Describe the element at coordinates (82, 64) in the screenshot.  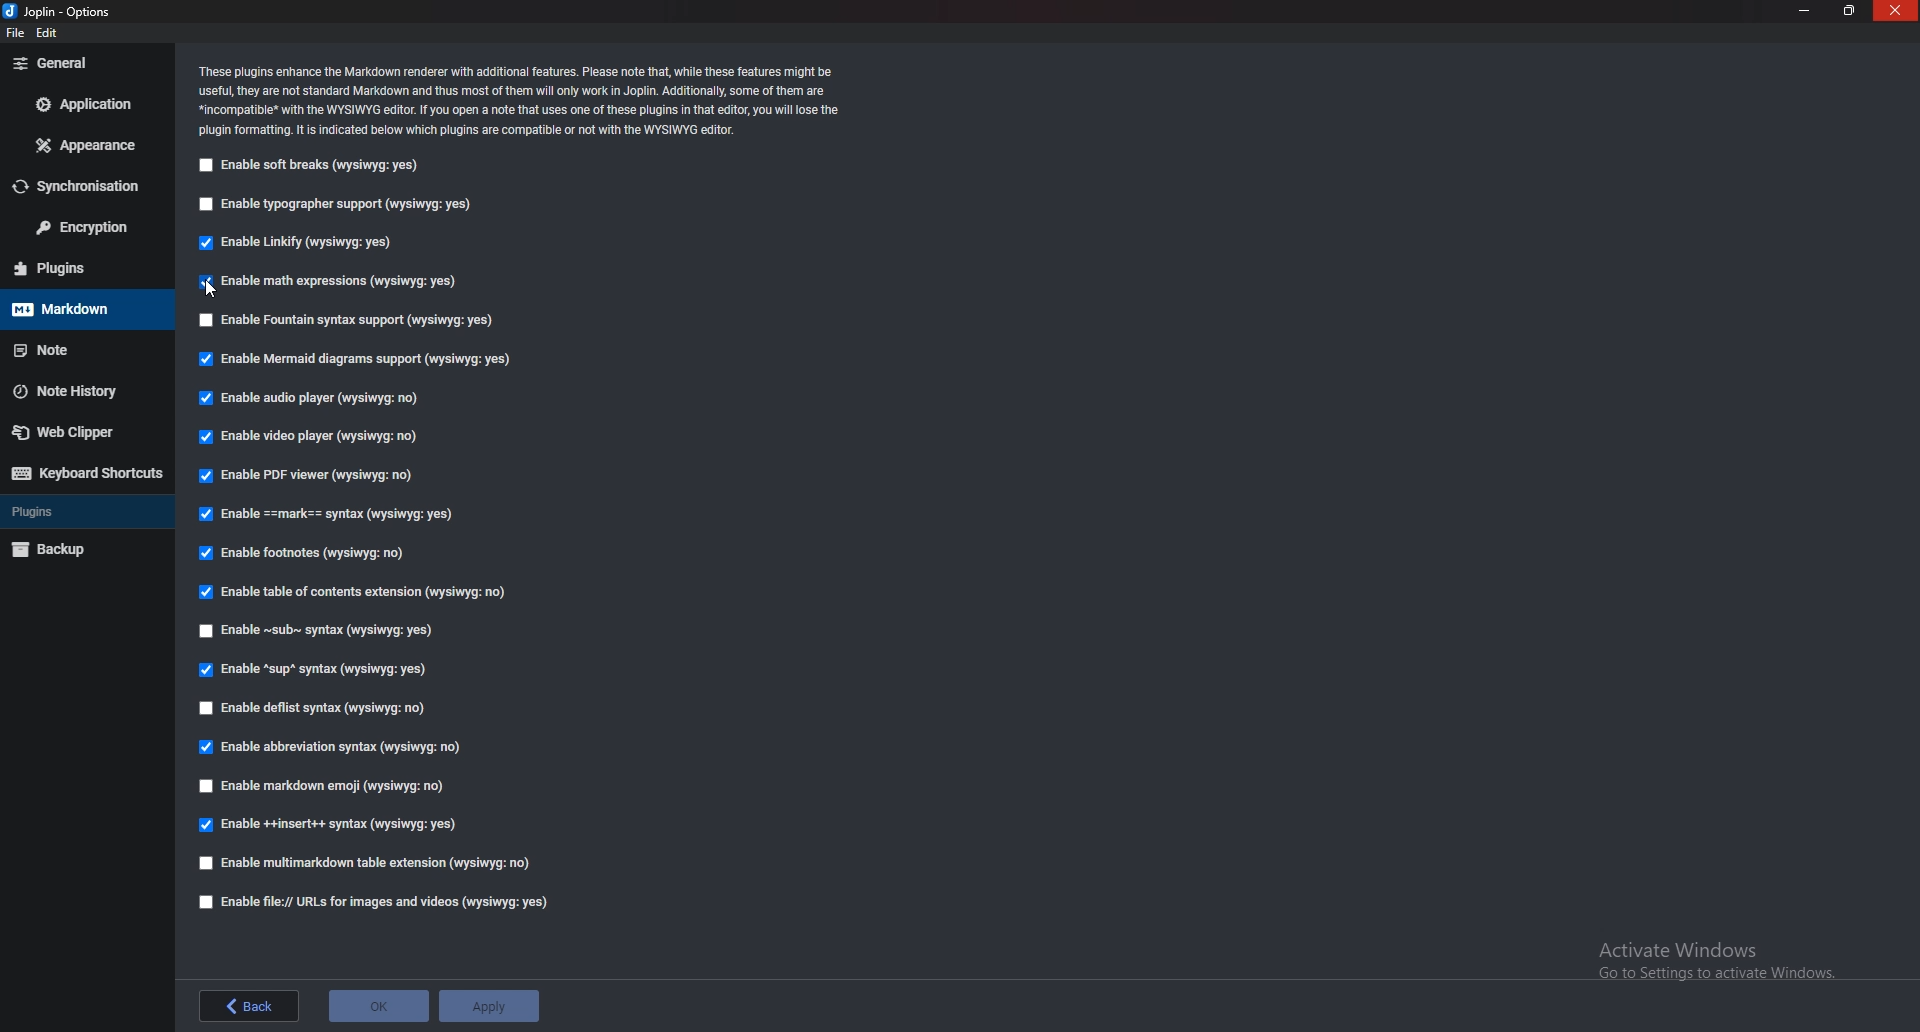
I see `general` at that location.